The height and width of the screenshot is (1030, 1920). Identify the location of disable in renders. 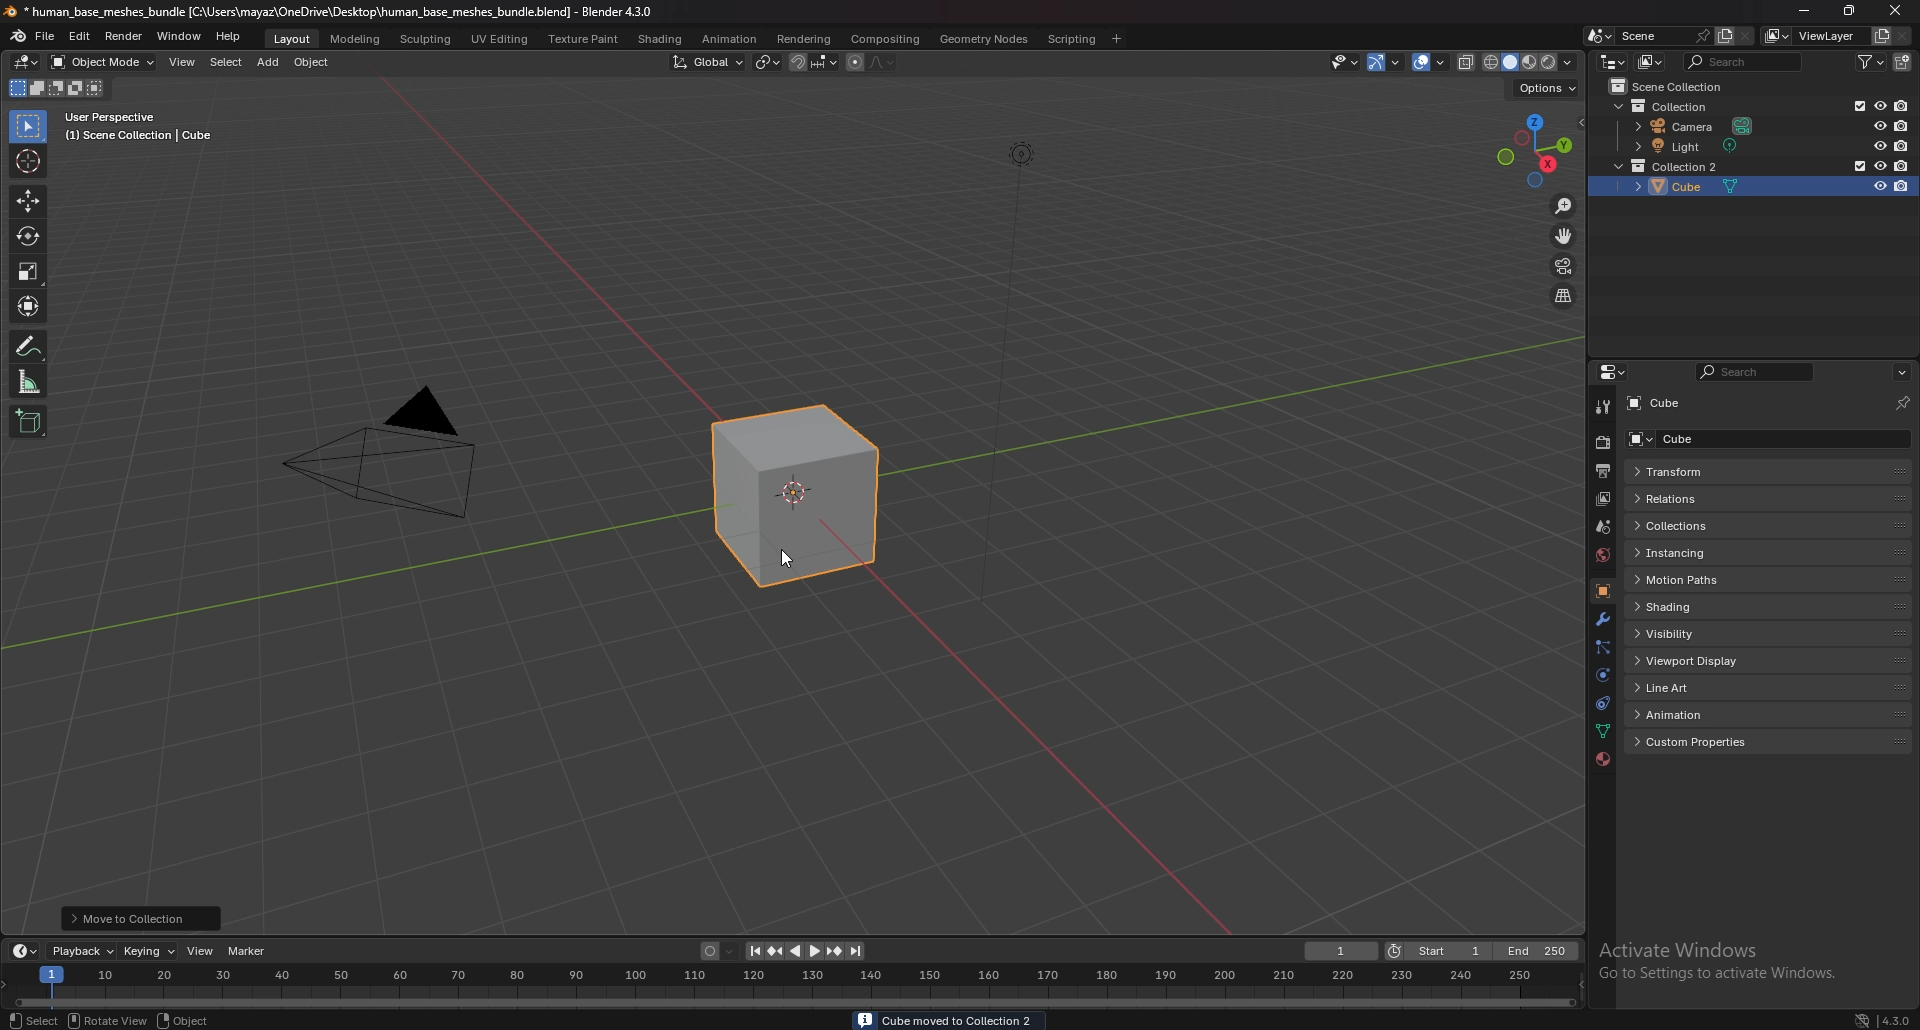
(1904, 165).